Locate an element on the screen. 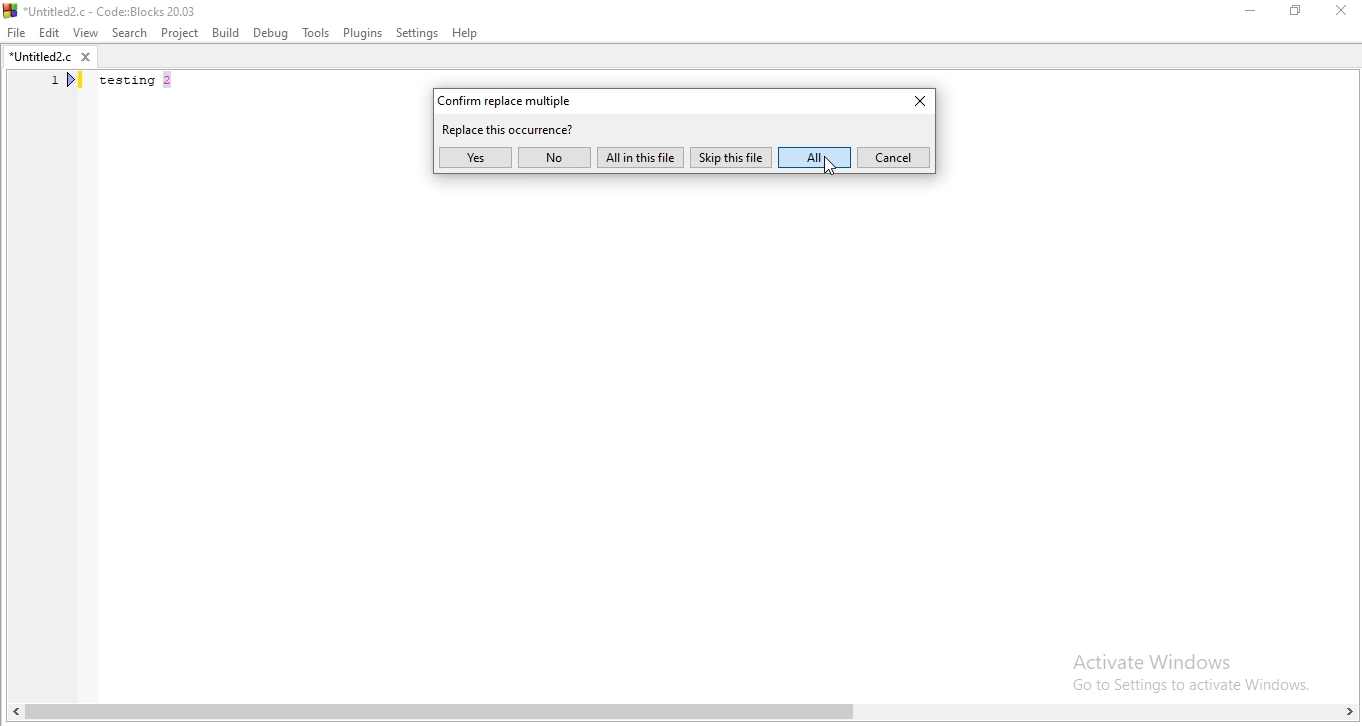 The image size is (1362, 726). *Untitled2.c - Code::Blocks 20.03 is located at coordinates (121, 9).